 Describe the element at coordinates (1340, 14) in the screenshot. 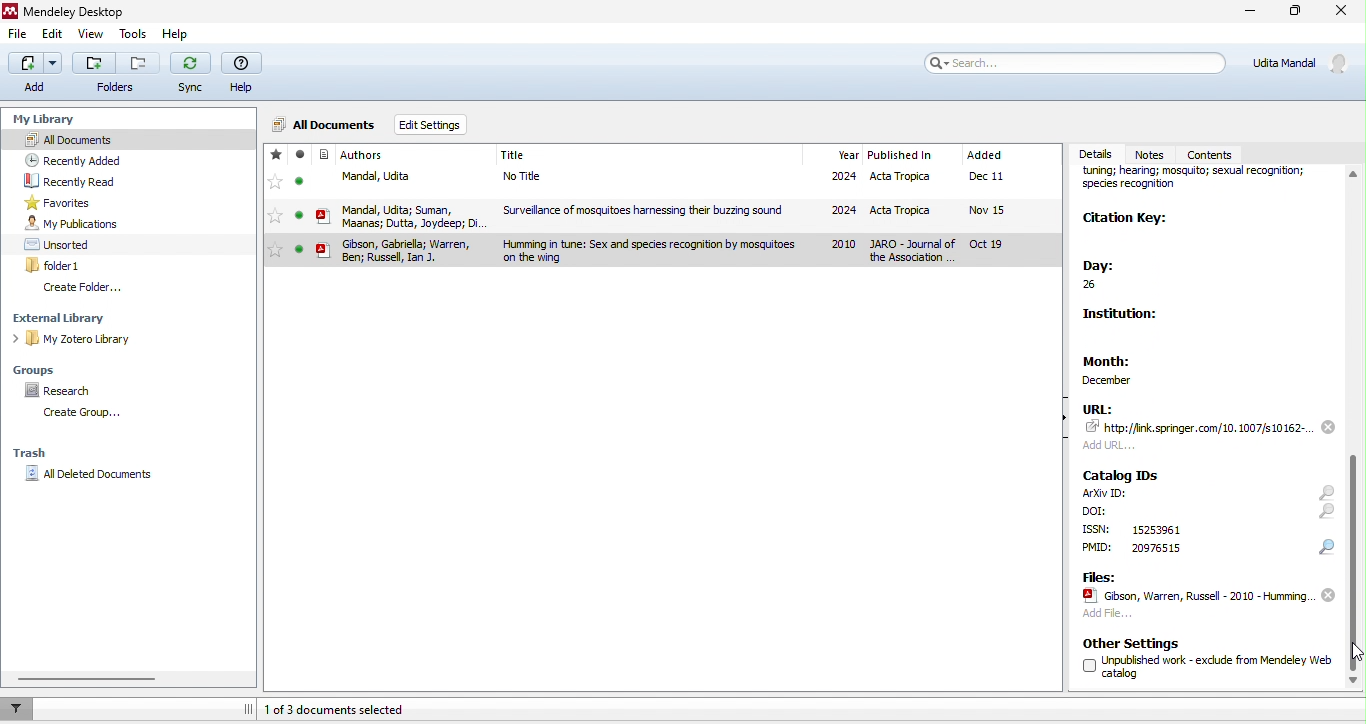

I see `close` at that location.